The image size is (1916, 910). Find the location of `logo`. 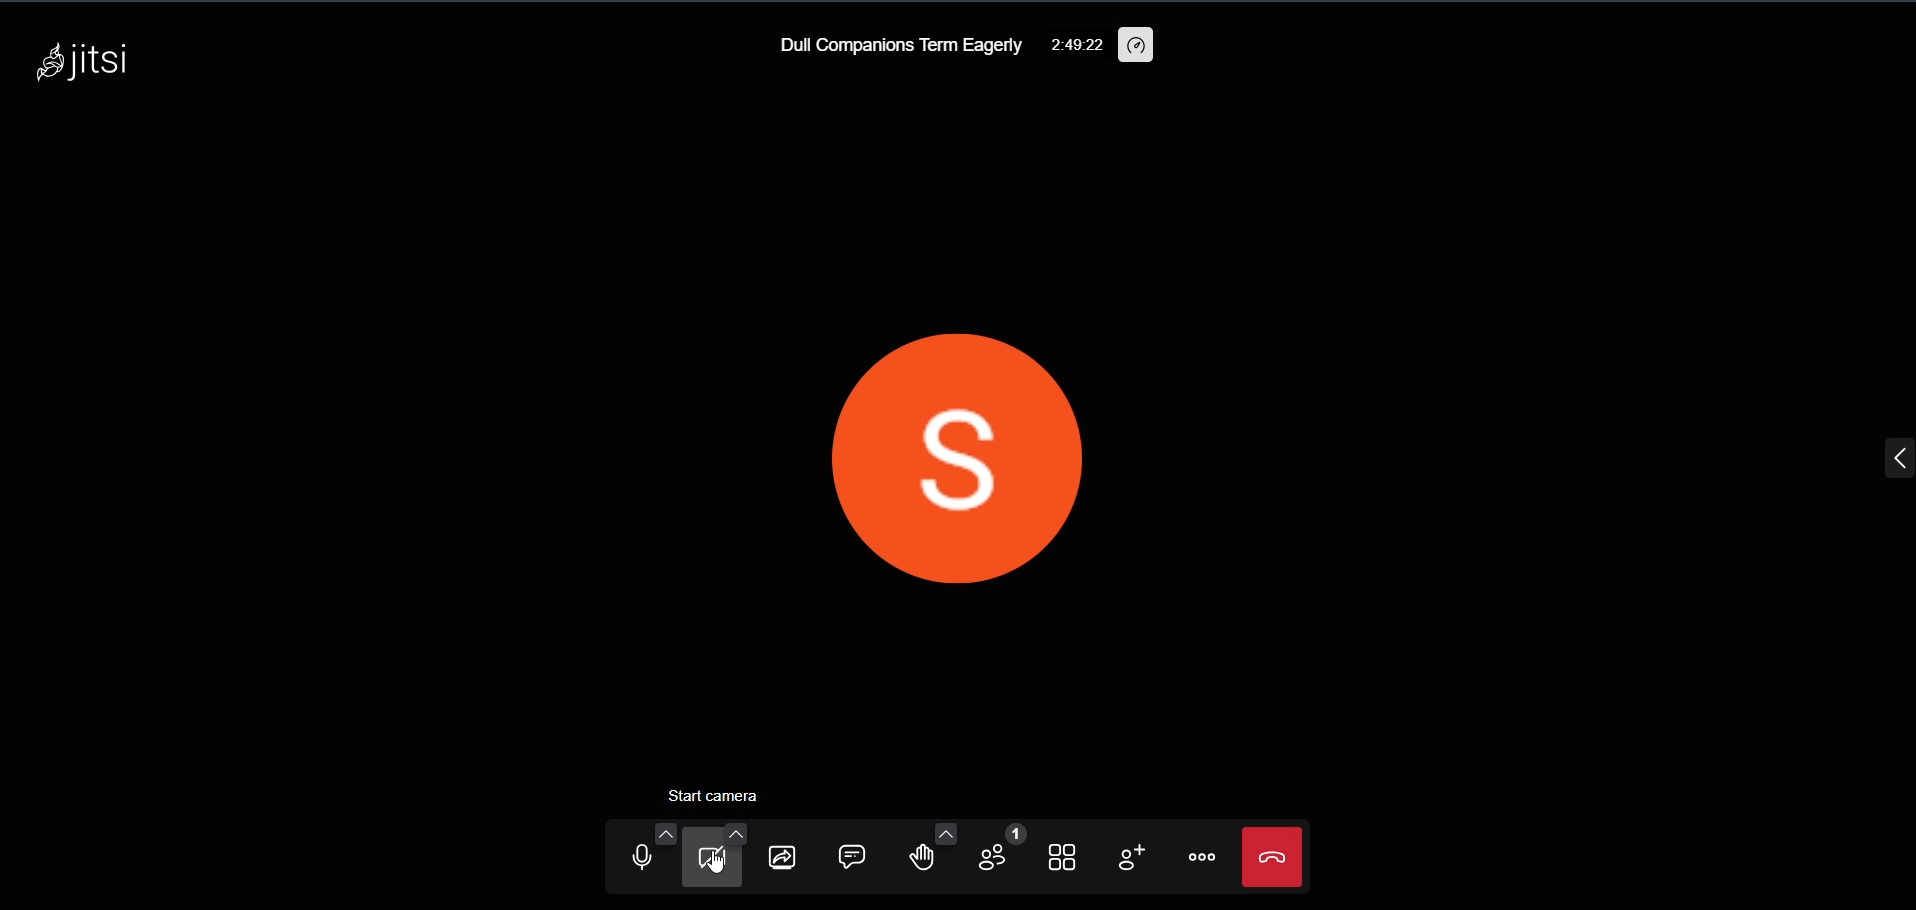

logo is located at coordinates (83, 66).